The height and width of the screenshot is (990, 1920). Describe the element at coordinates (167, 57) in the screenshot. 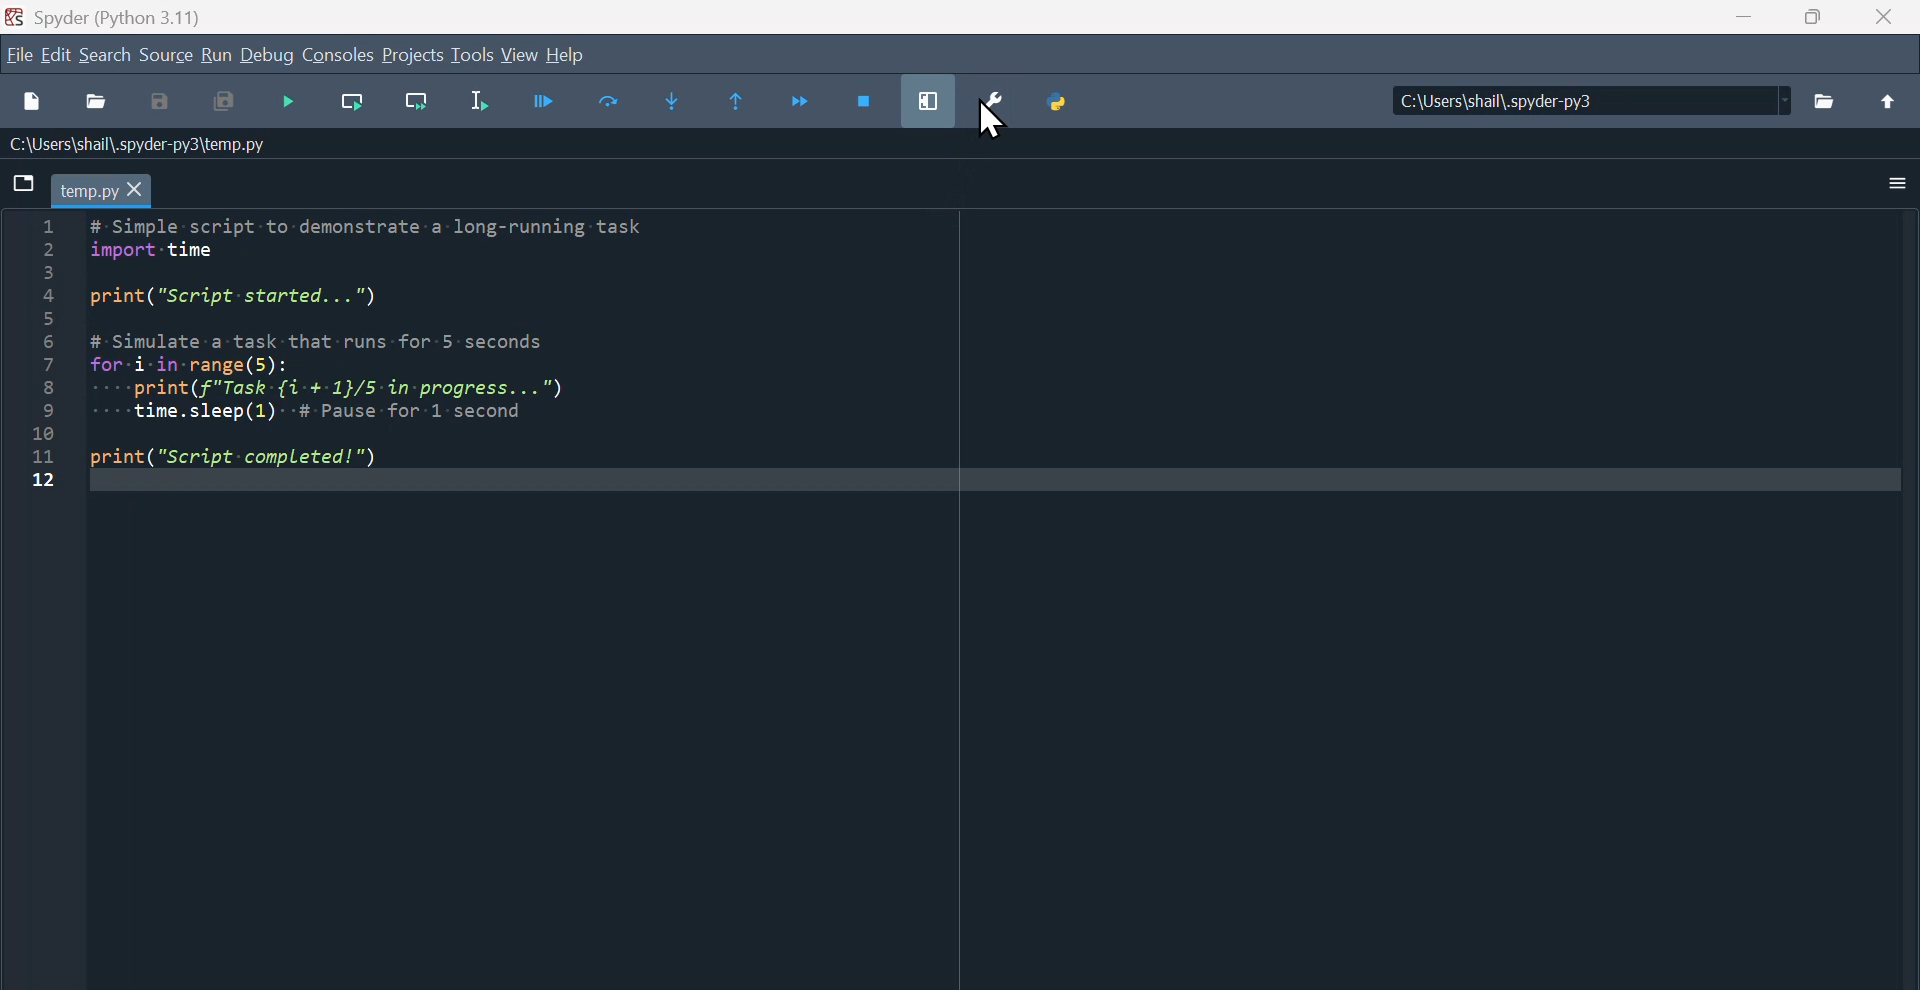

I see `Source` at that location.